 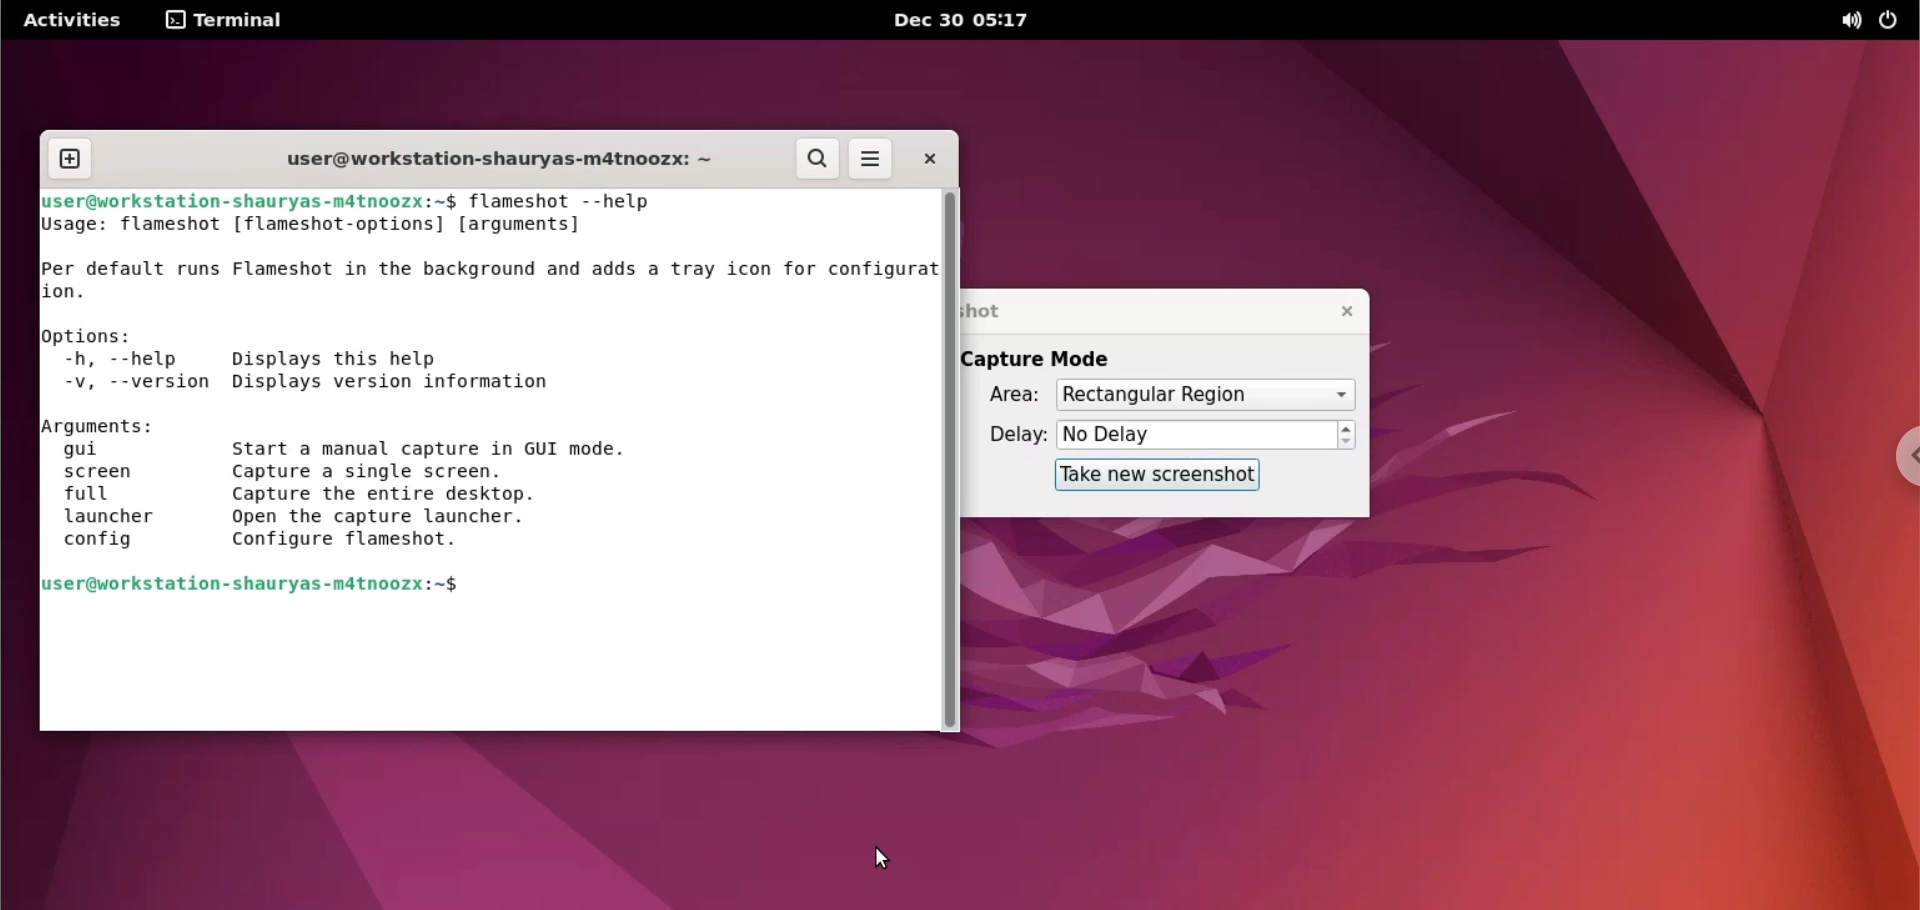 What do you see at coordinates (433, 519) in the screenshot?
I see `open the capture launcher` at bounding box center [433, 519].